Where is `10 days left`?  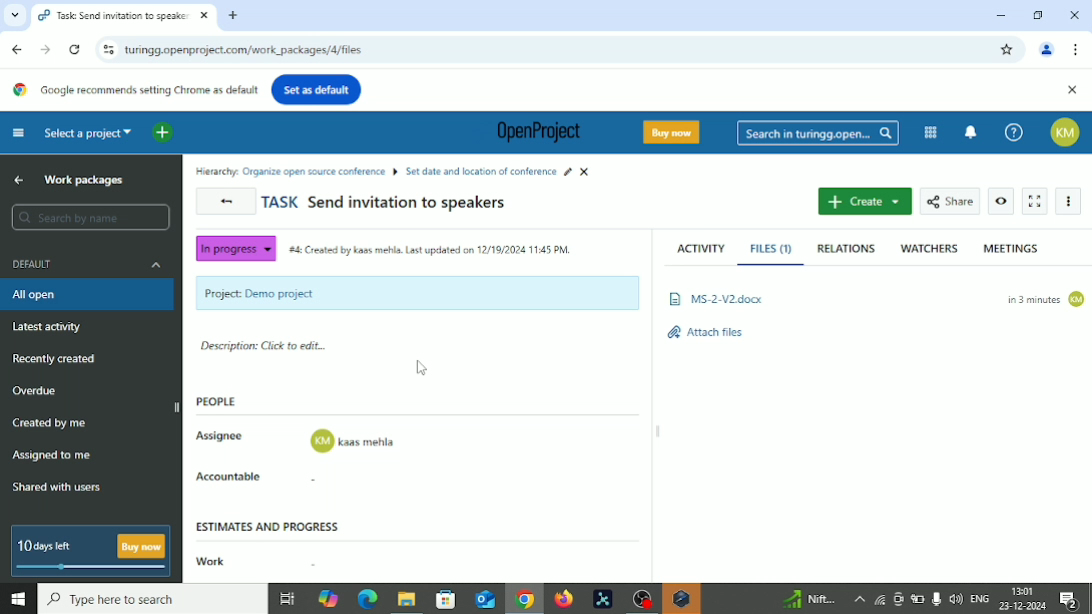
10 days left is located at coordinates (46, 547).